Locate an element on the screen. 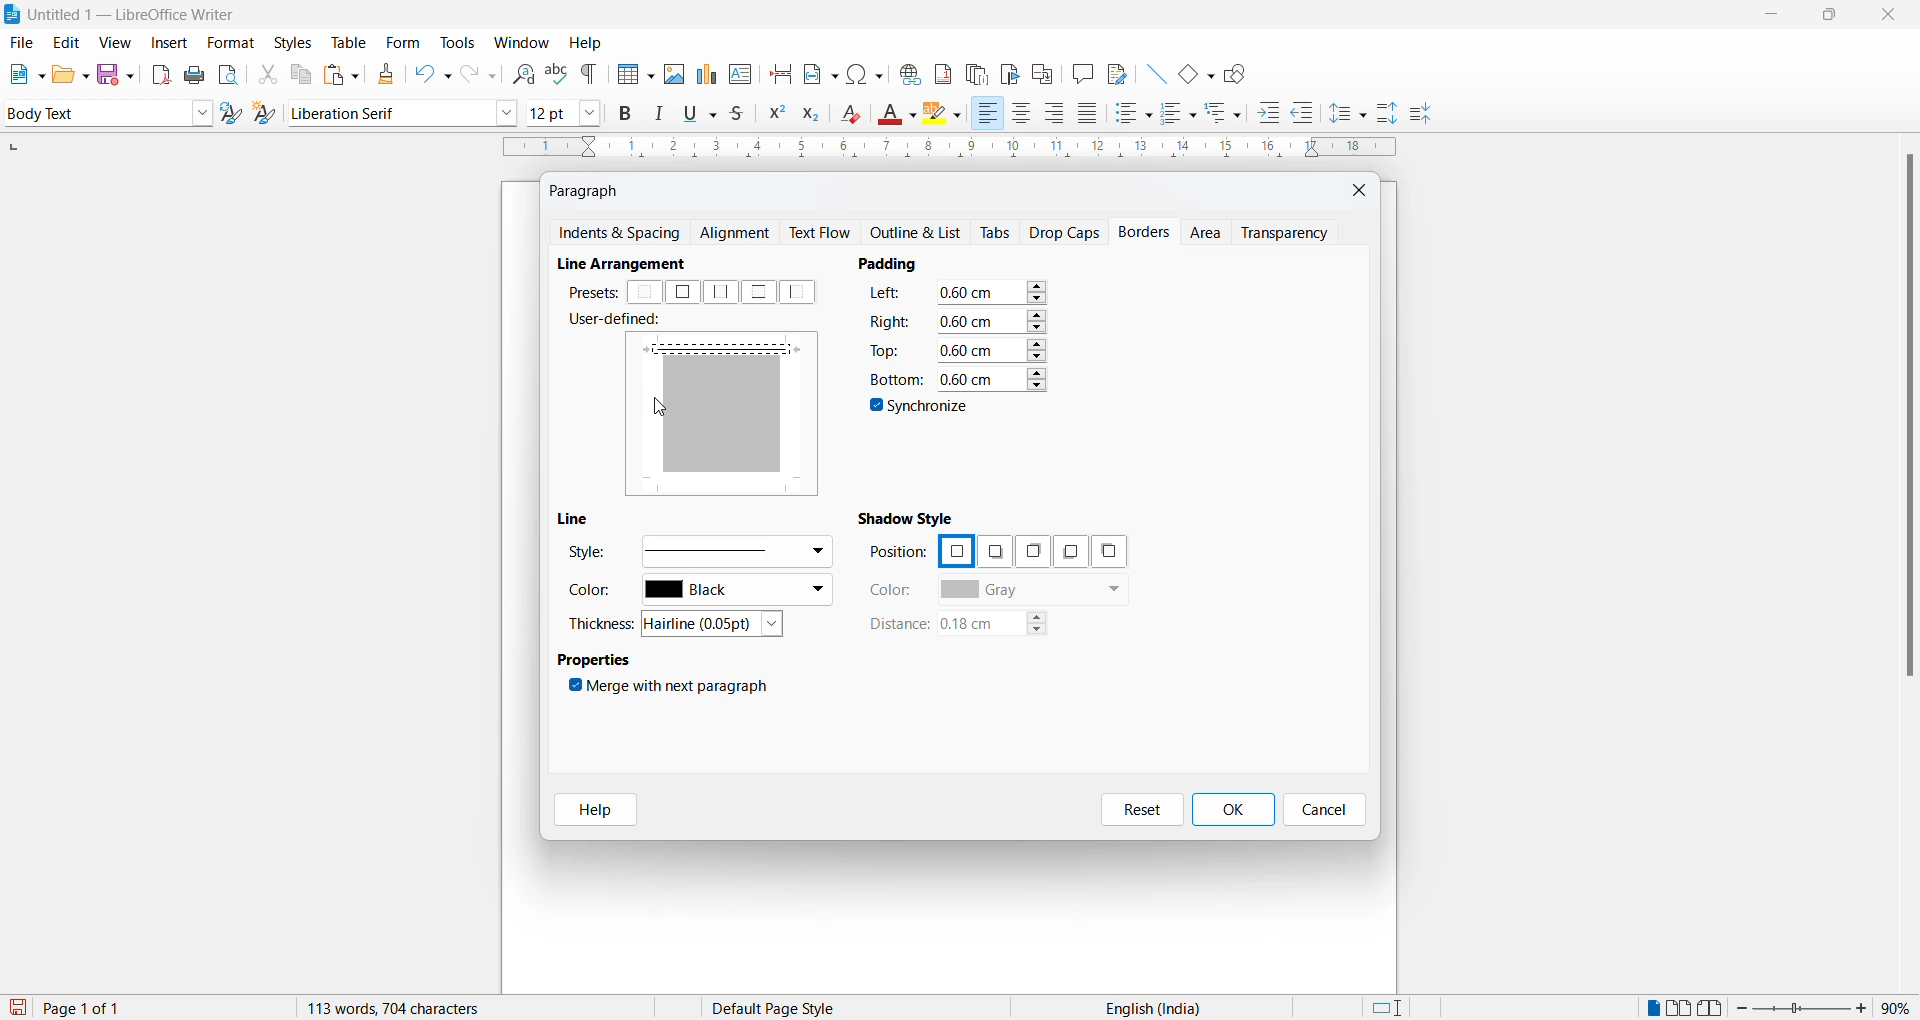  presets is located at coordinates (591, 292).